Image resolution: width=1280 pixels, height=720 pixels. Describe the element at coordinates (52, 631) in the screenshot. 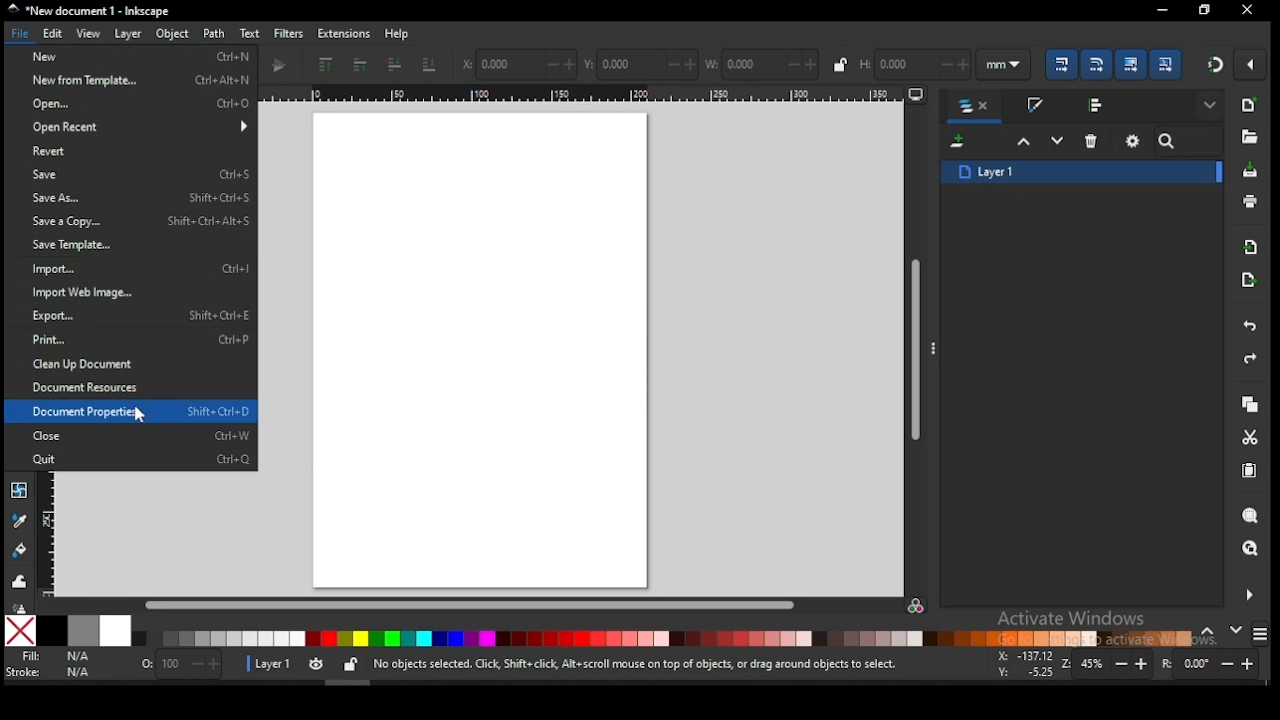

I see `black` at that location.